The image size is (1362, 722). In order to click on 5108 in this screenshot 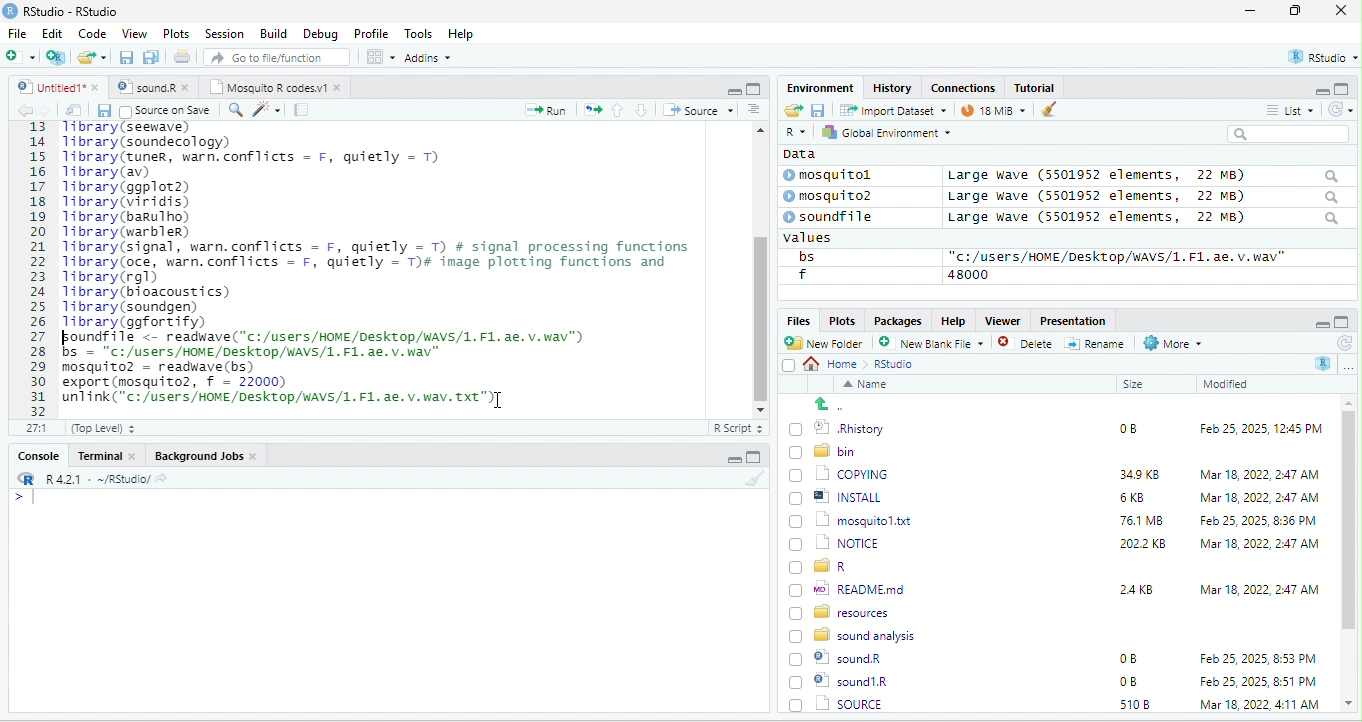, I will do `click(1130, 680)`.